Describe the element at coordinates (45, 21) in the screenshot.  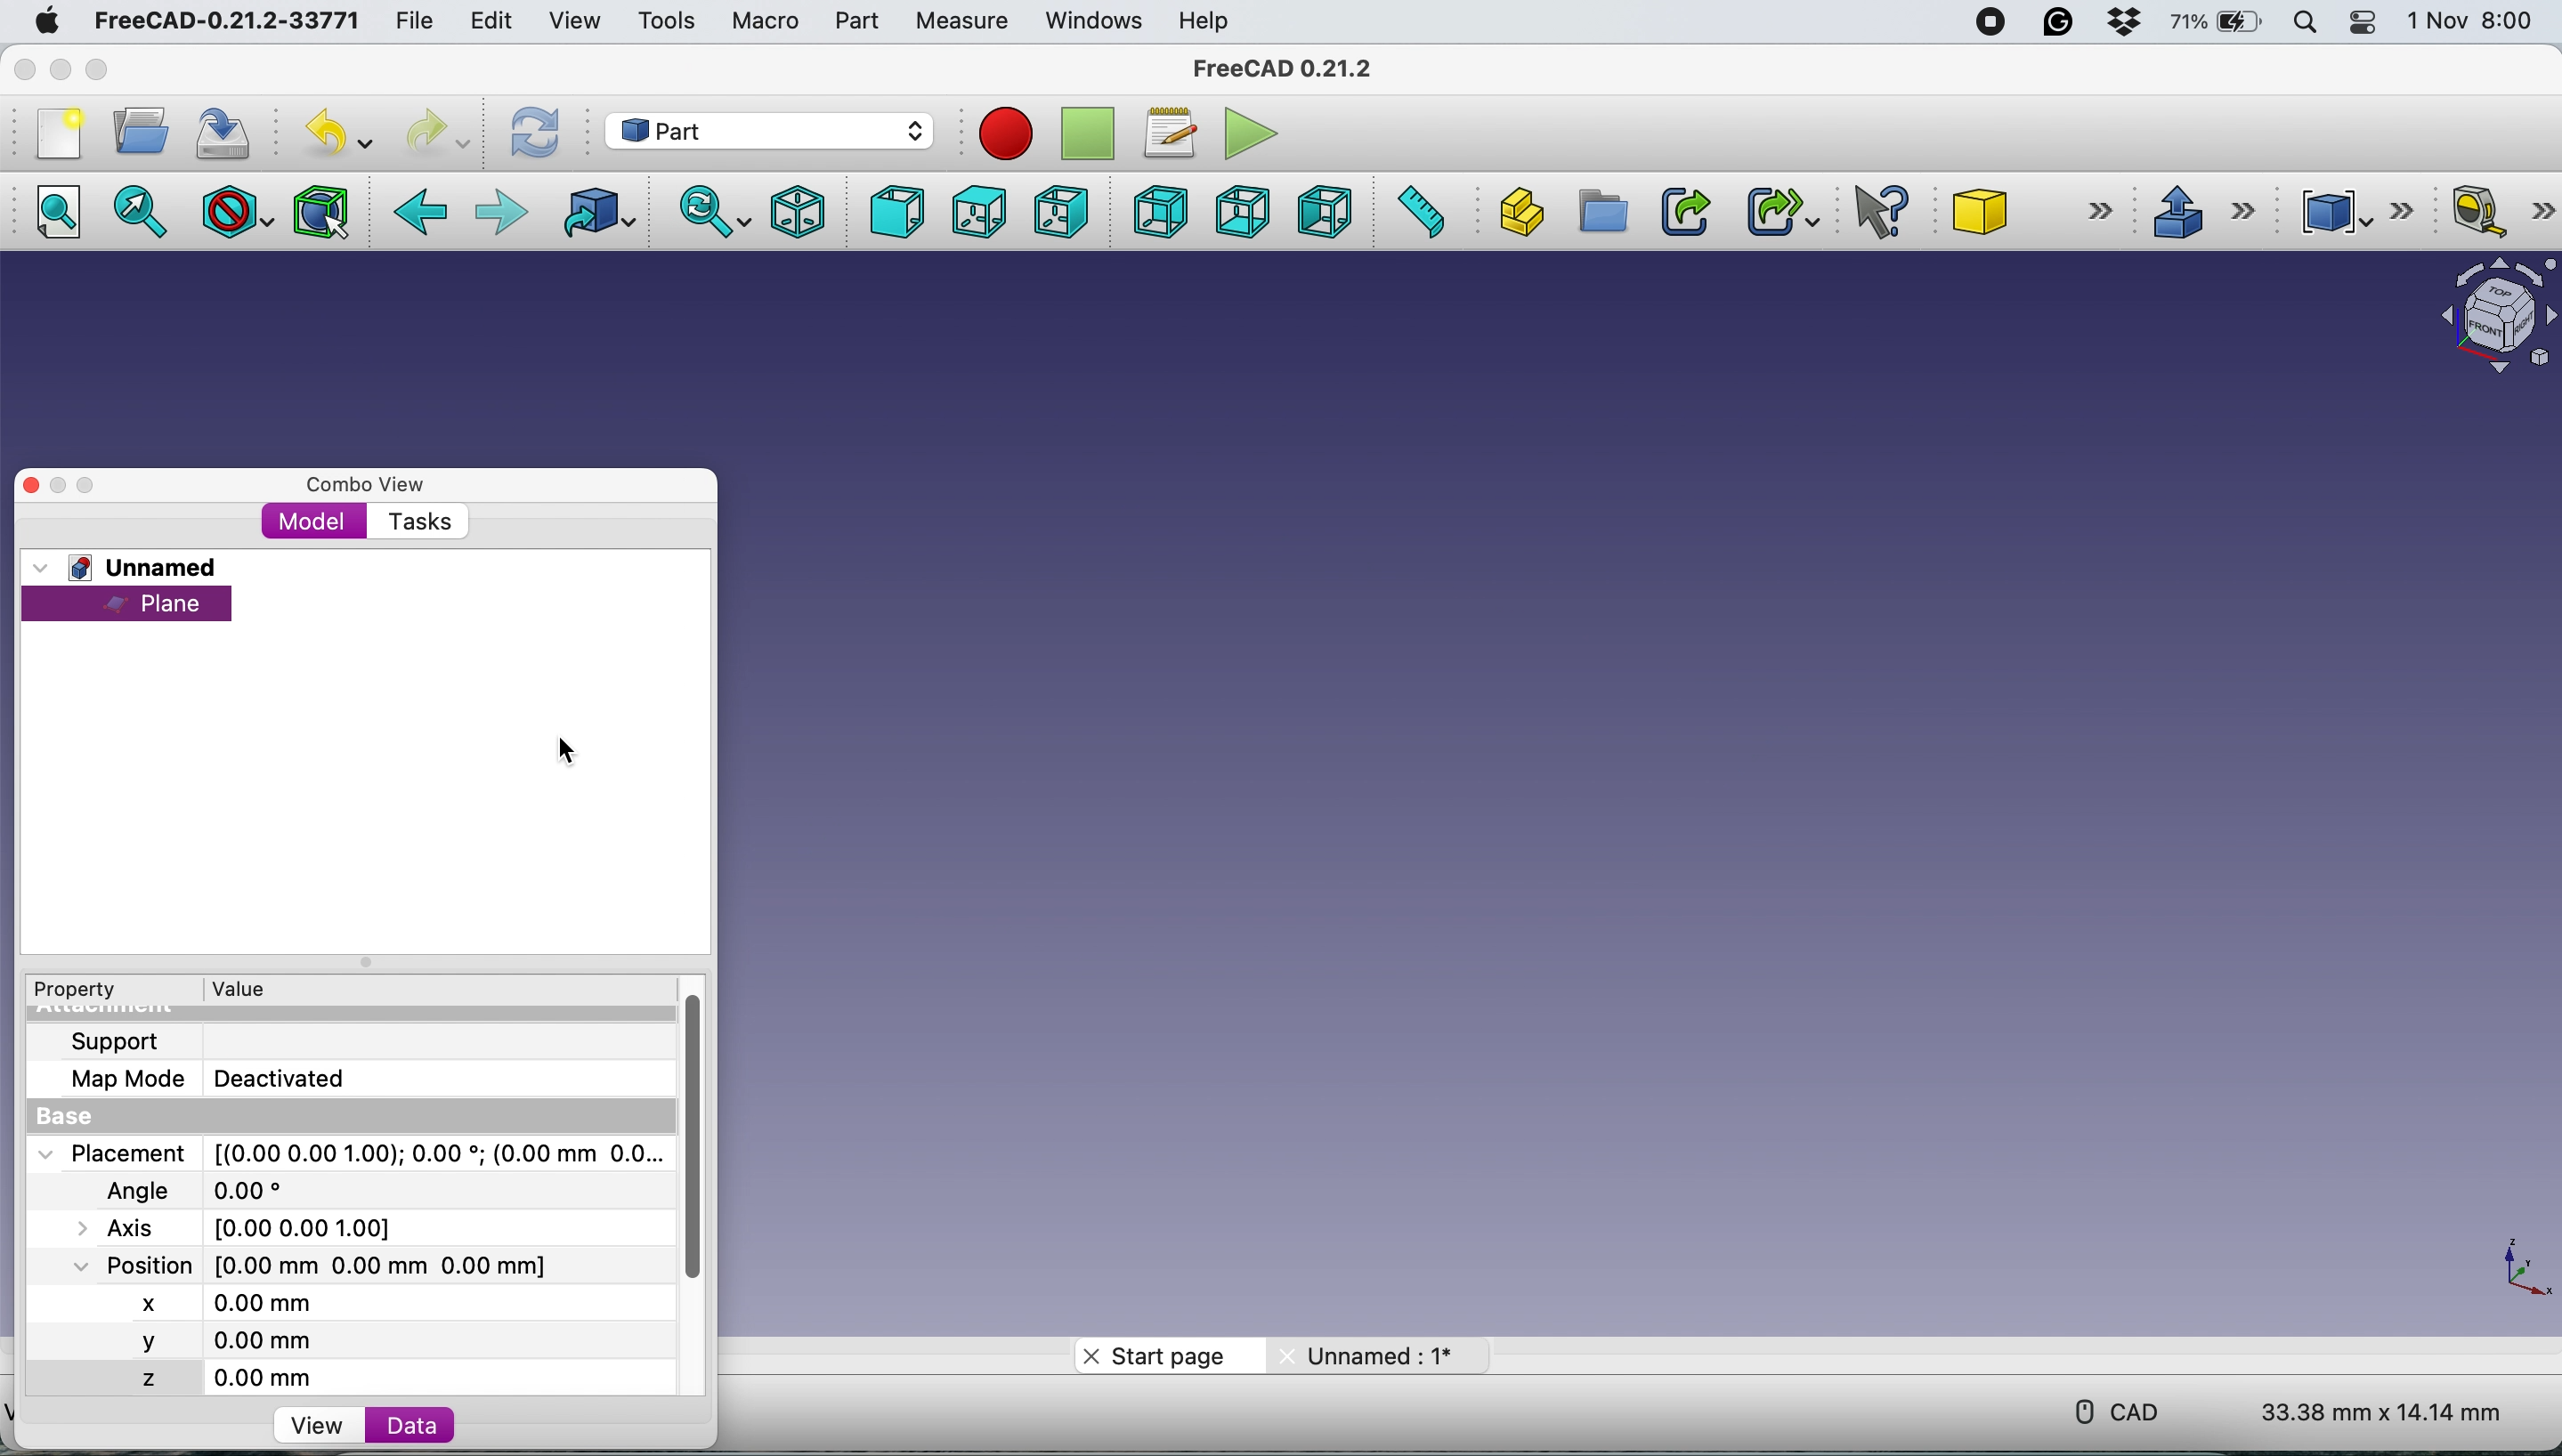
I see `system logo` at that location.